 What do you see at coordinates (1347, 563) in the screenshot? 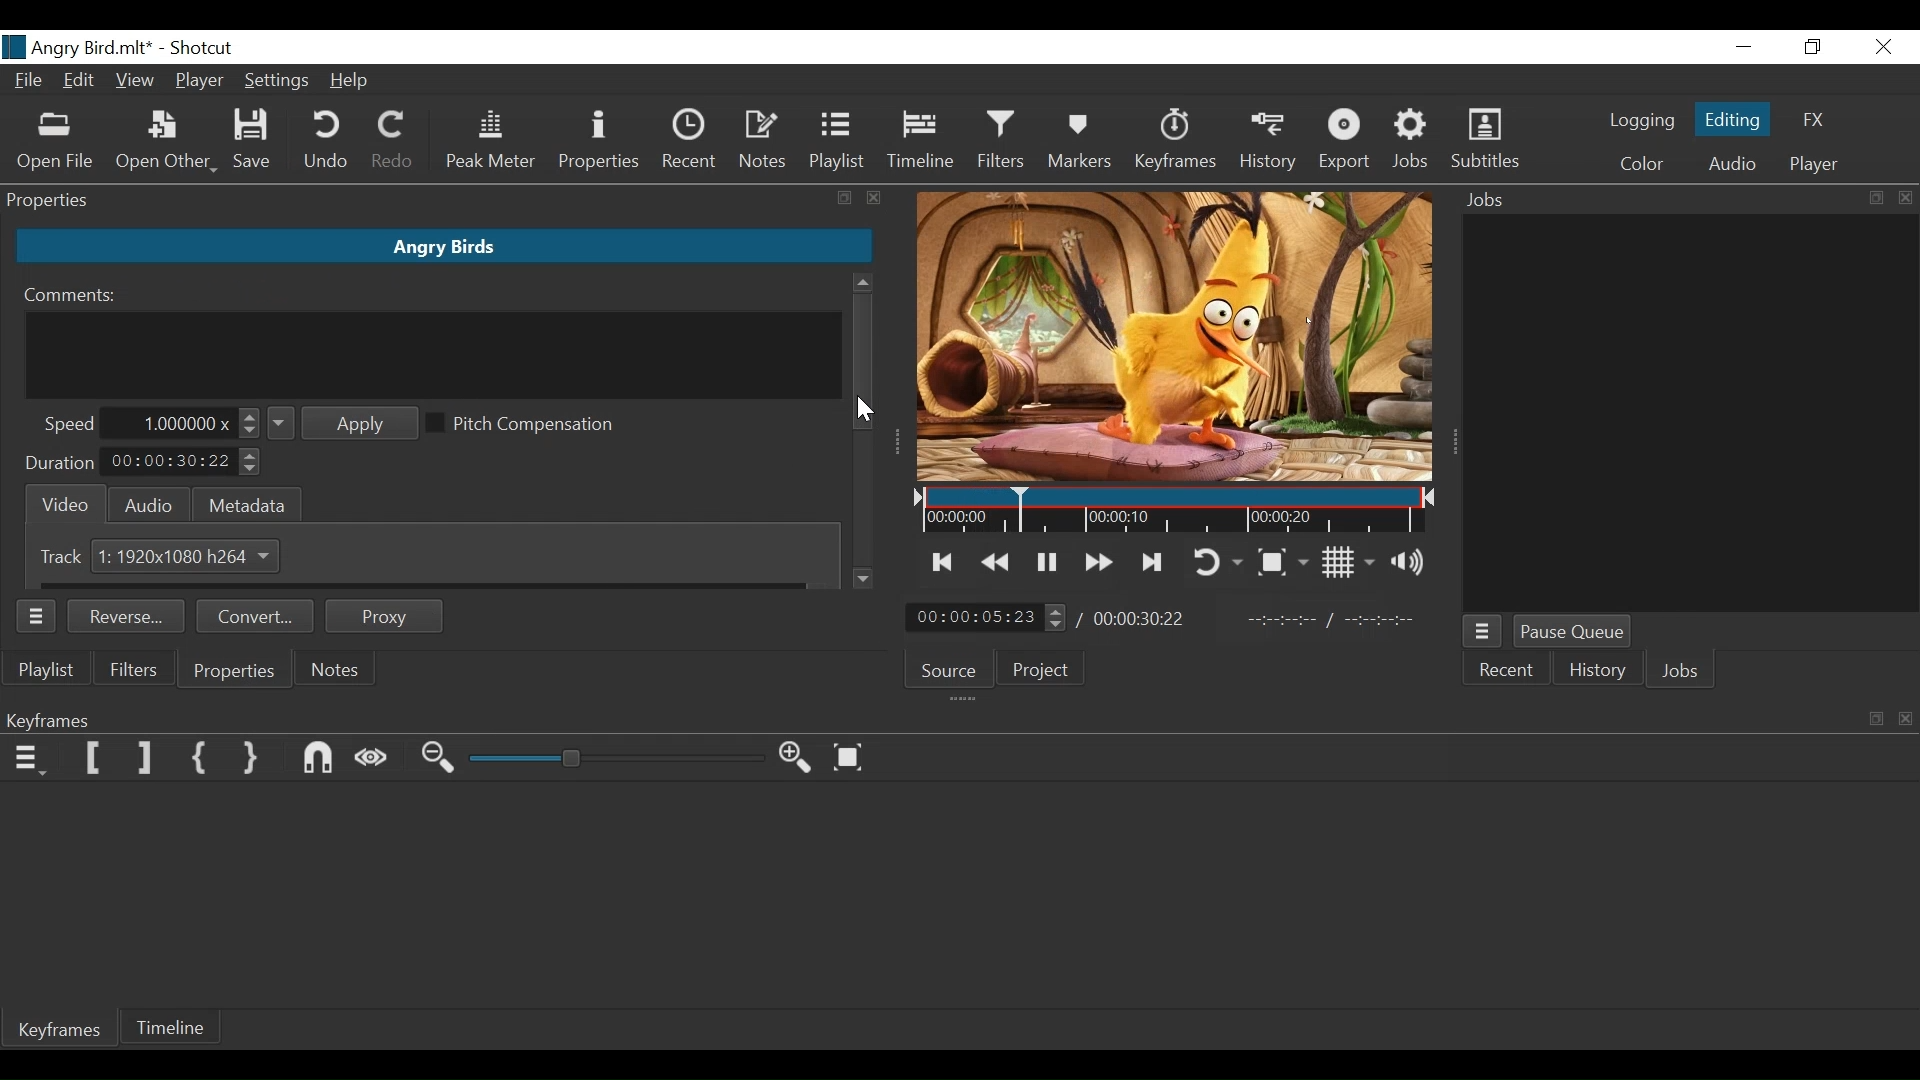
I see `Toggle display grid on player` at bounding box center [1347, 563].